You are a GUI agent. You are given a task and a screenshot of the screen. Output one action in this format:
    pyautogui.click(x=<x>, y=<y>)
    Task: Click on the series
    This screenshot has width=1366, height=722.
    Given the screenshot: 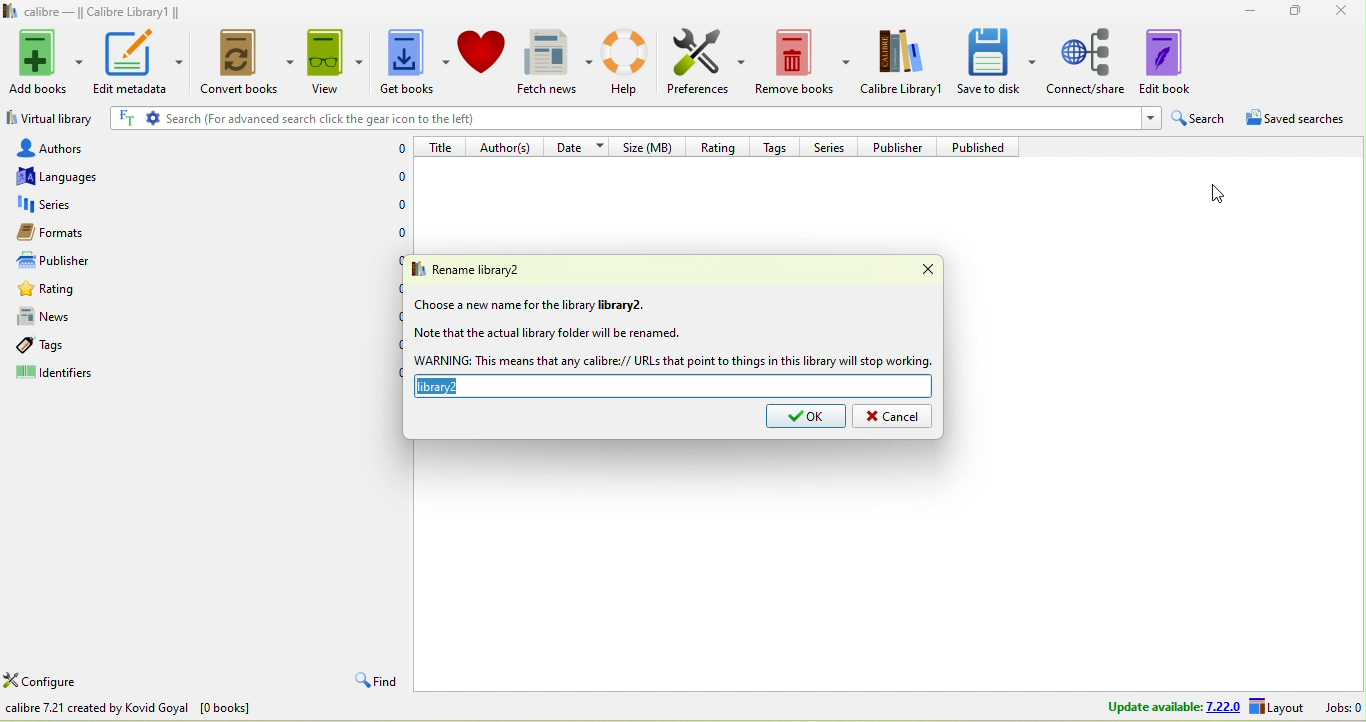 What is the action you would take?
    pyautogui.click(x=84, y=205)
    